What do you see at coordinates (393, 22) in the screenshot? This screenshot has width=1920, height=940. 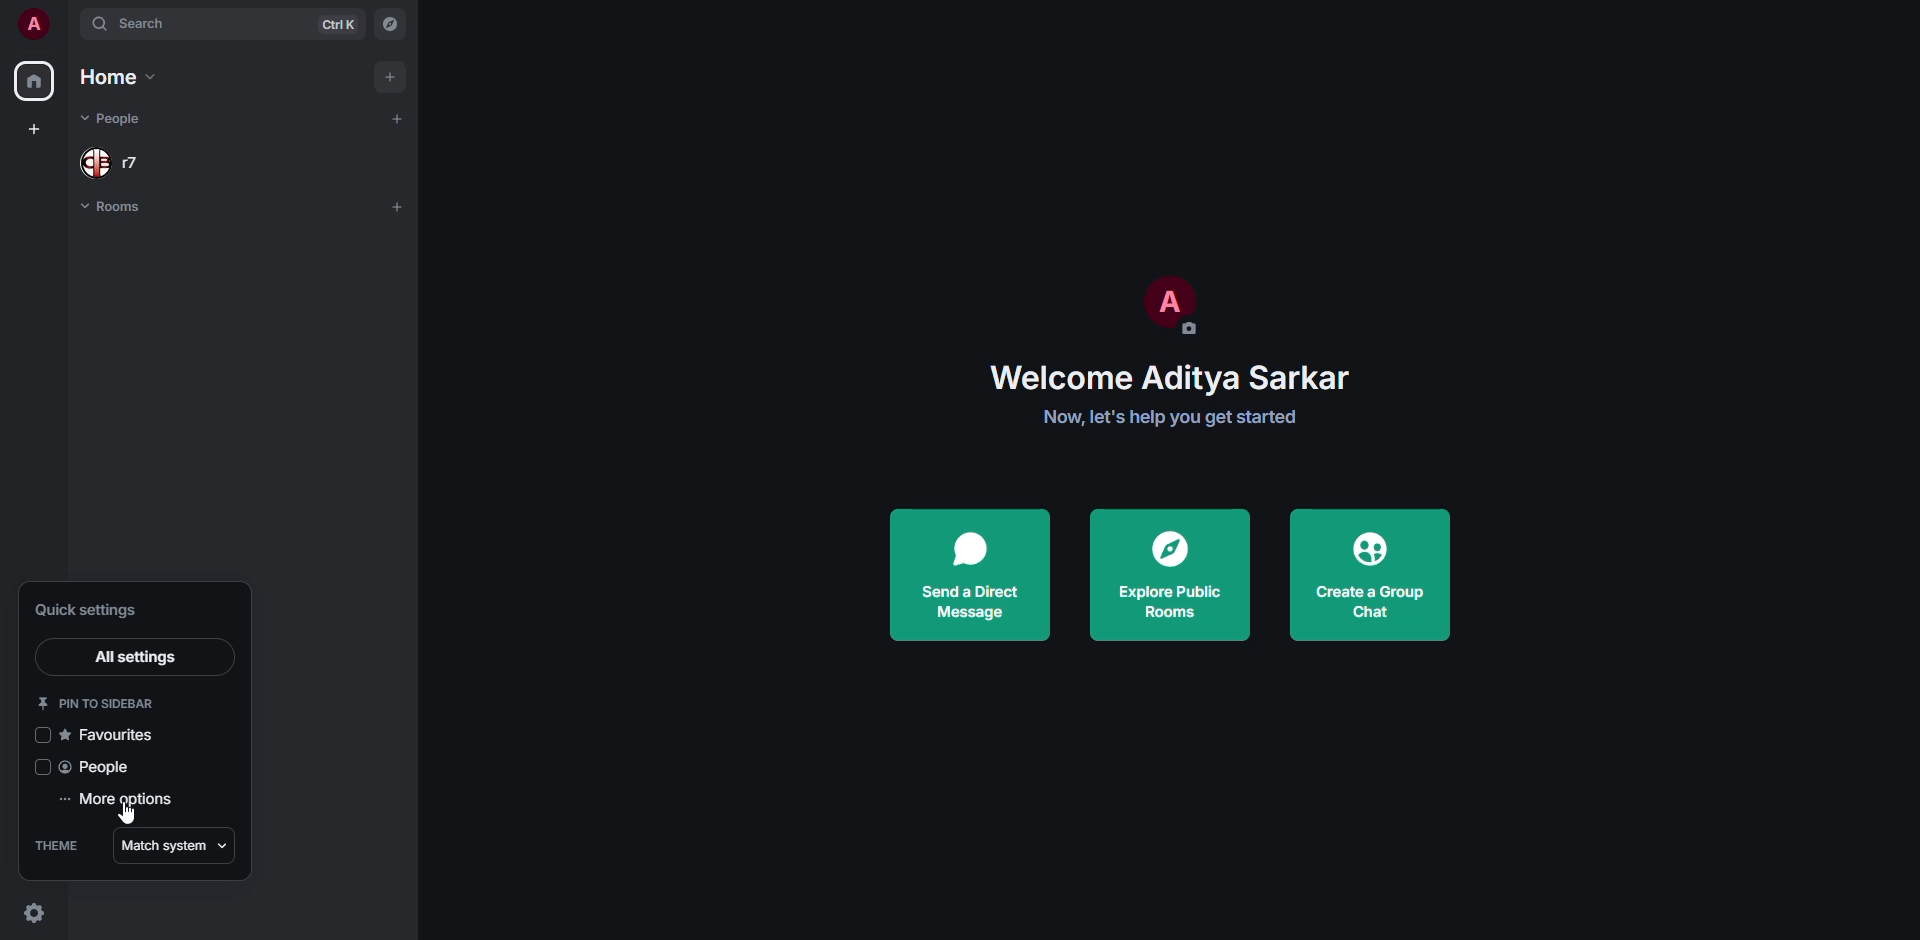 I see `navigator` at bounding box center [393, 22].